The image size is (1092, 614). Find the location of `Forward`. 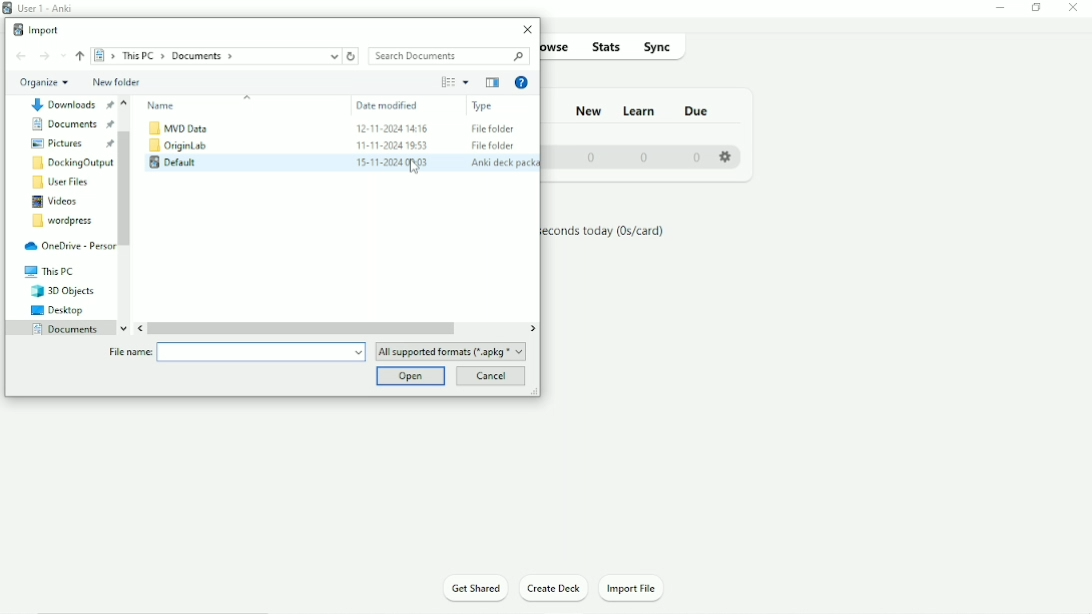

Forward is located at coordinates (45, 56).